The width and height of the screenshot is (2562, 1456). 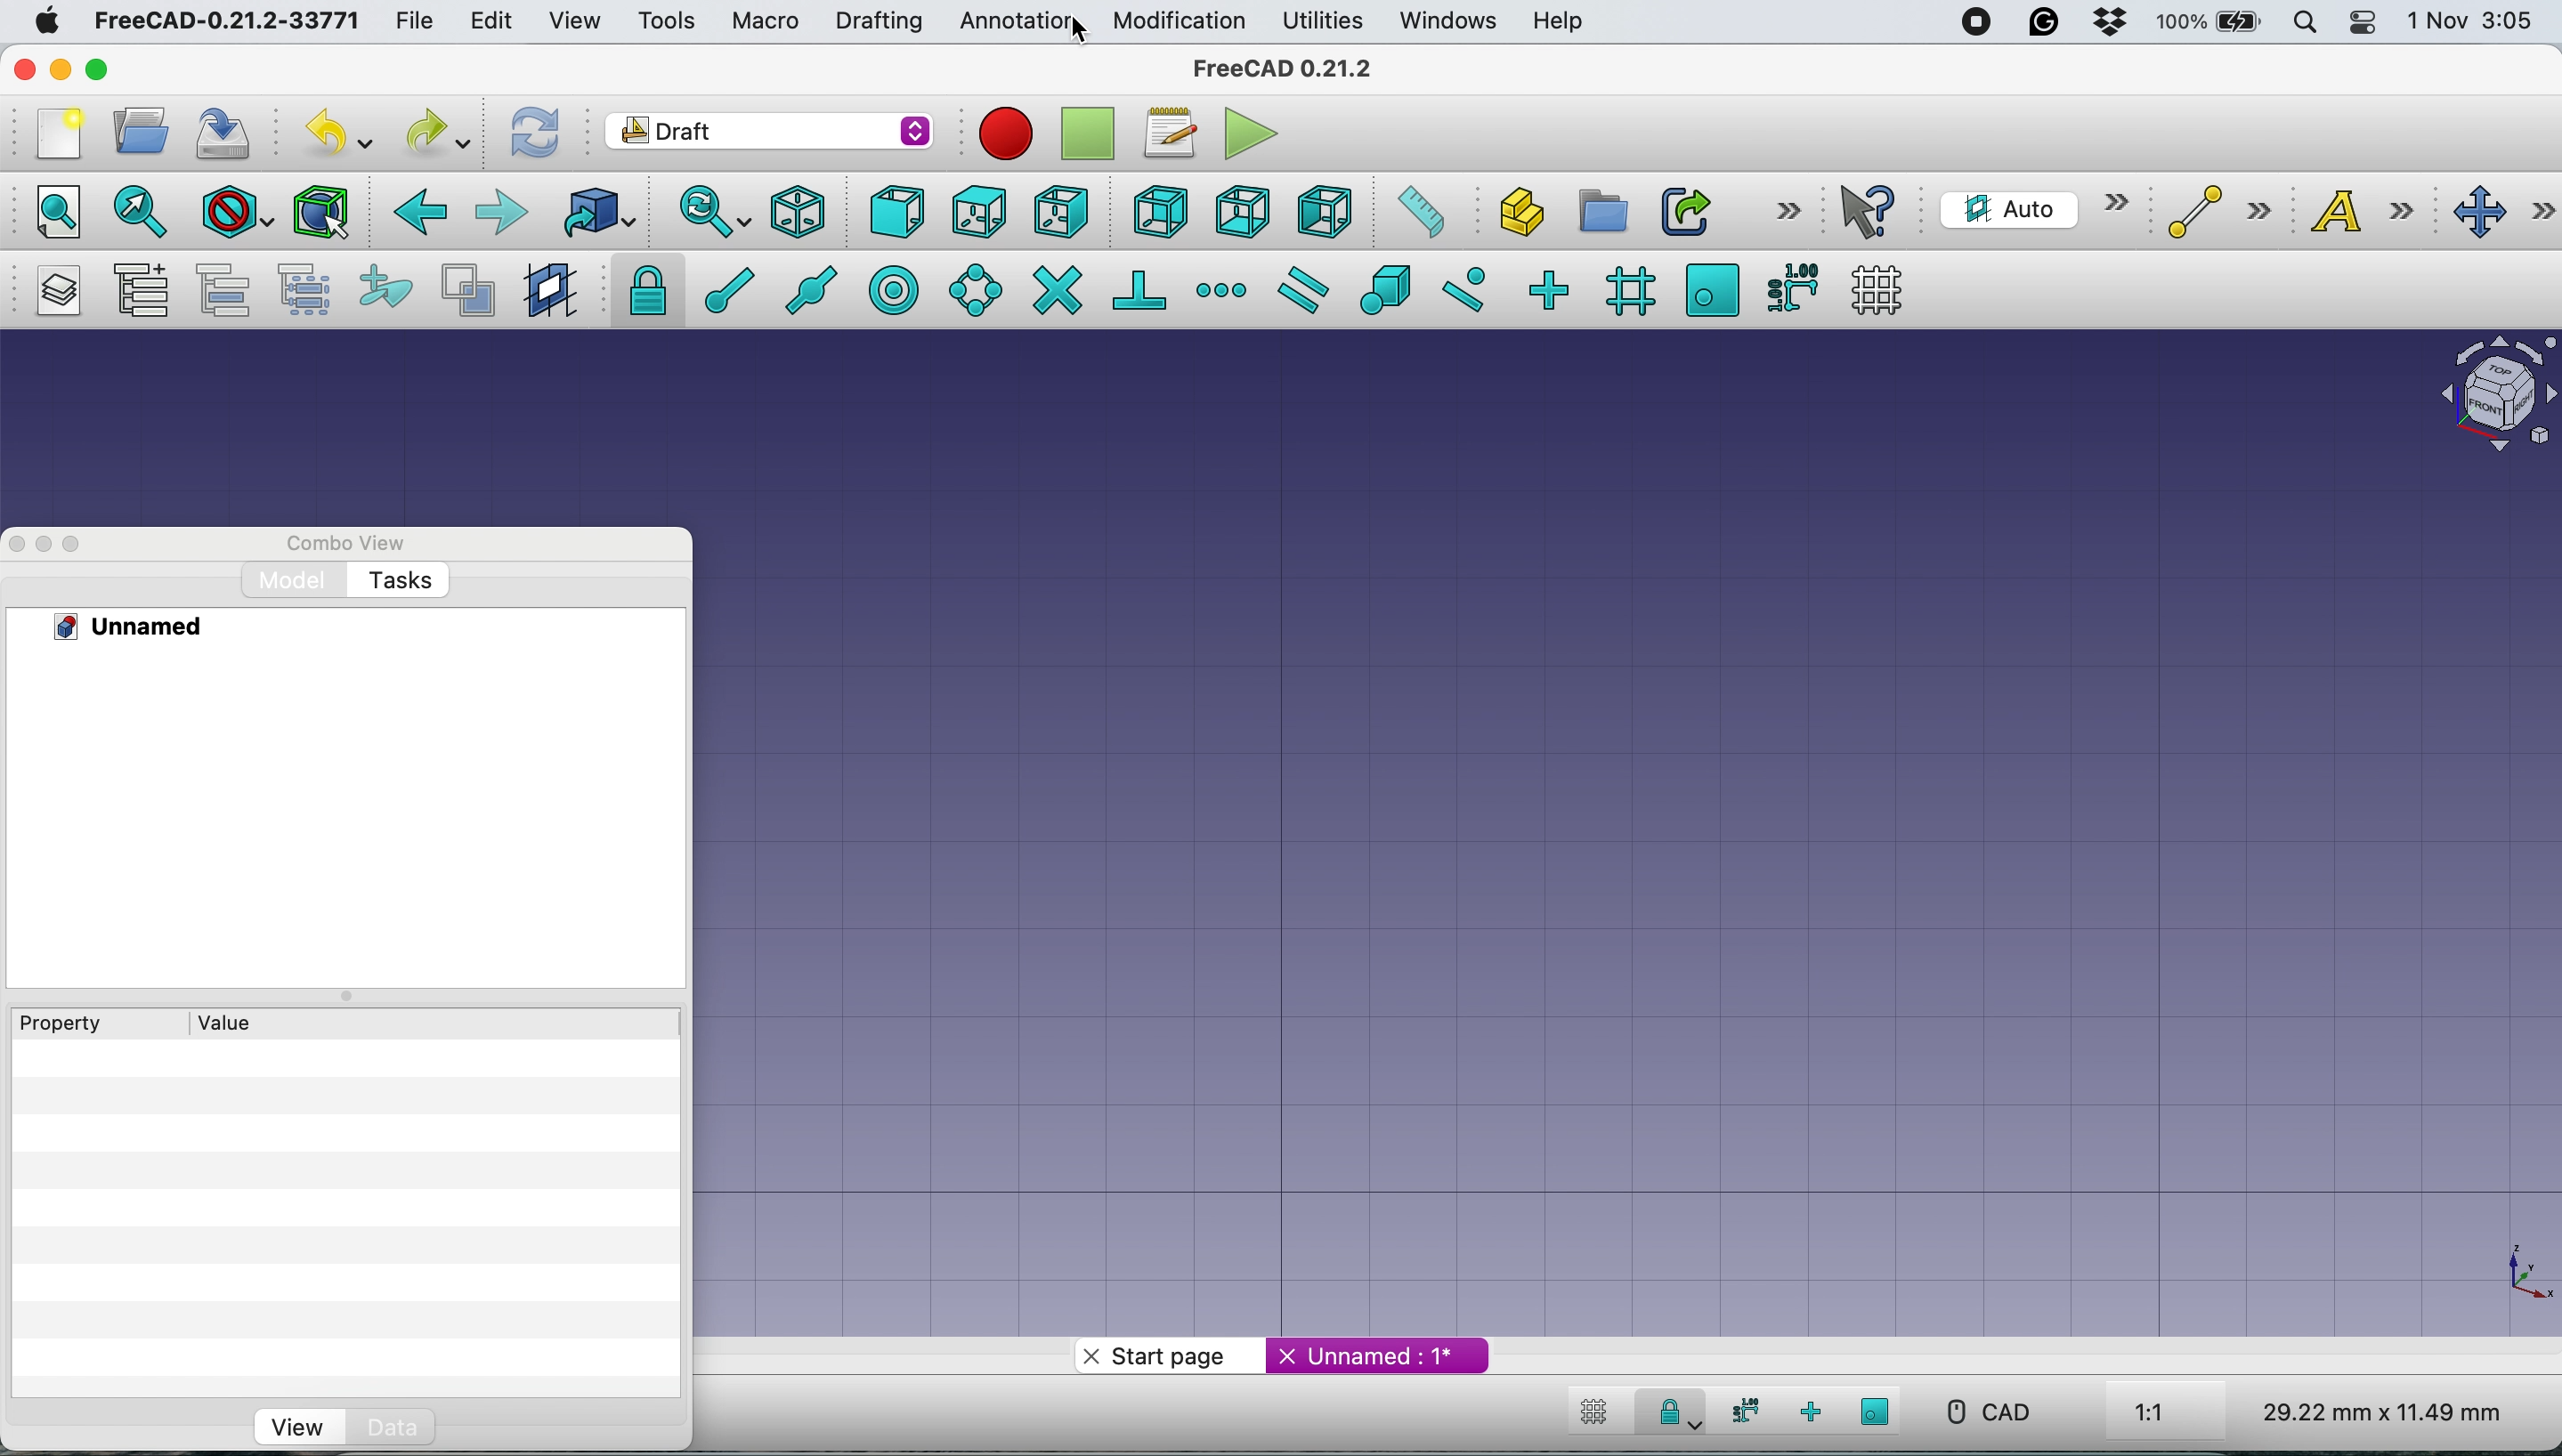 What do you see at coordinates (1669, 1411) in the screenshot?
I see `snap lock` at bounding box center [1669, 1411].